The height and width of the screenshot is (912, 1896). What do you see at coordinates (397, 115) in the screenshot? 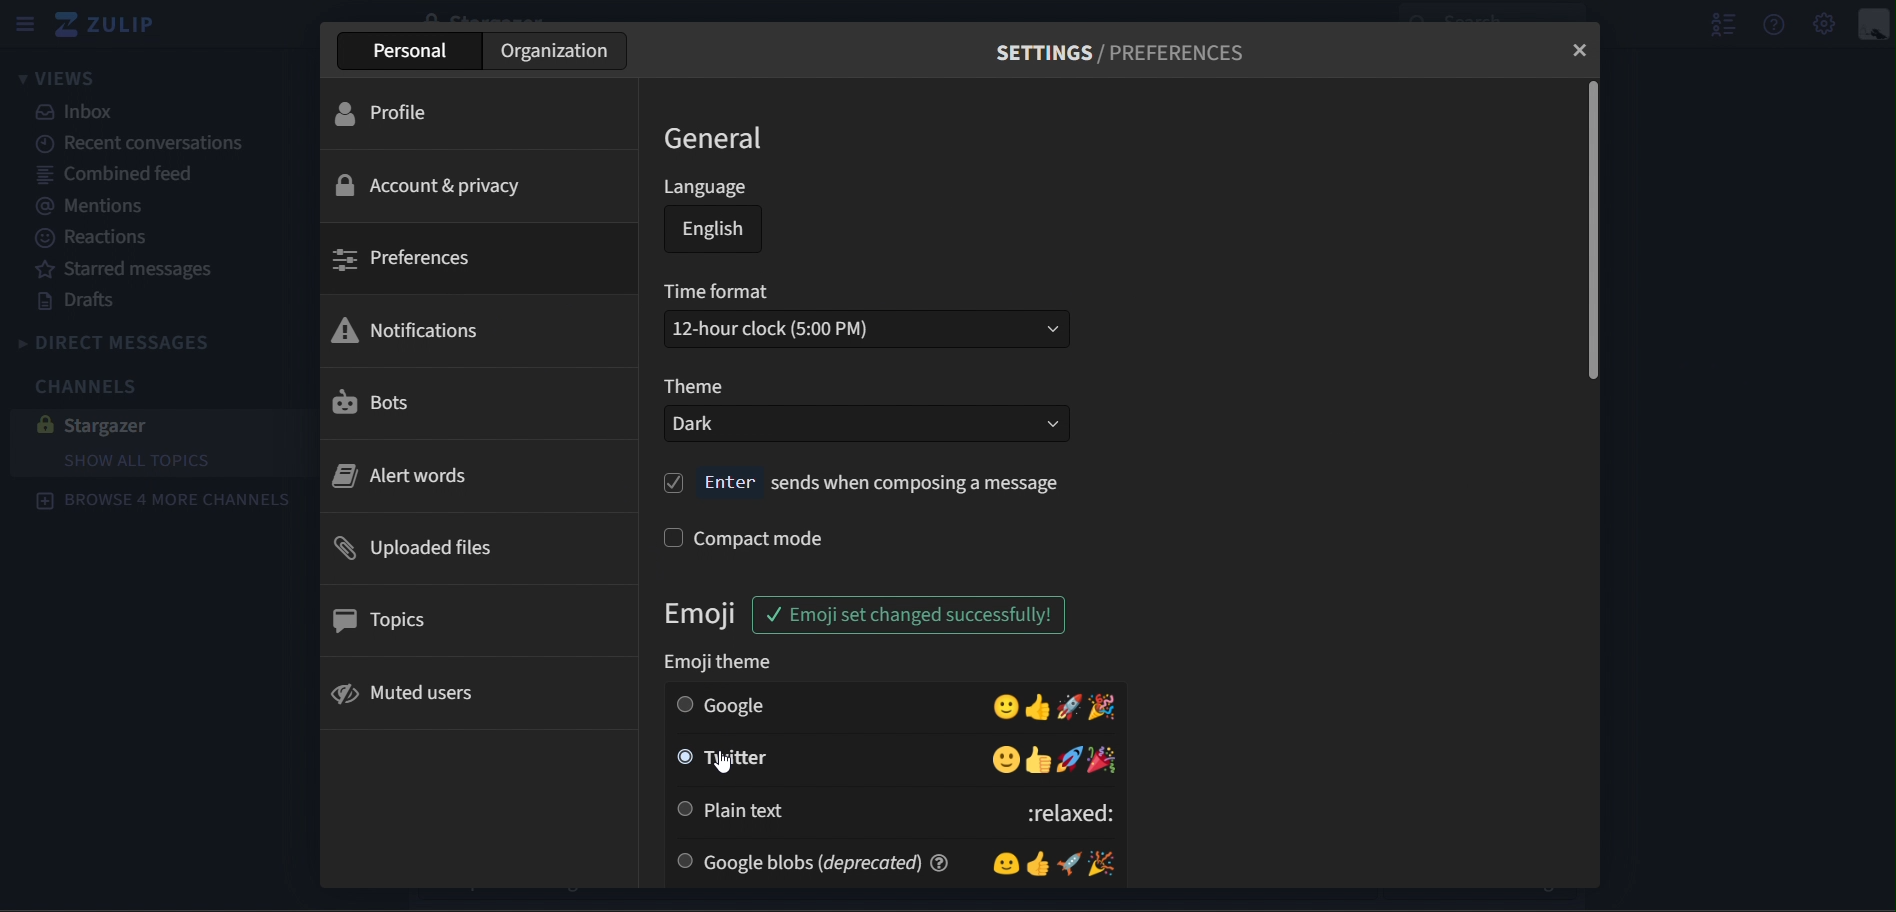
I see `profile` at bounding box center [397, 115].